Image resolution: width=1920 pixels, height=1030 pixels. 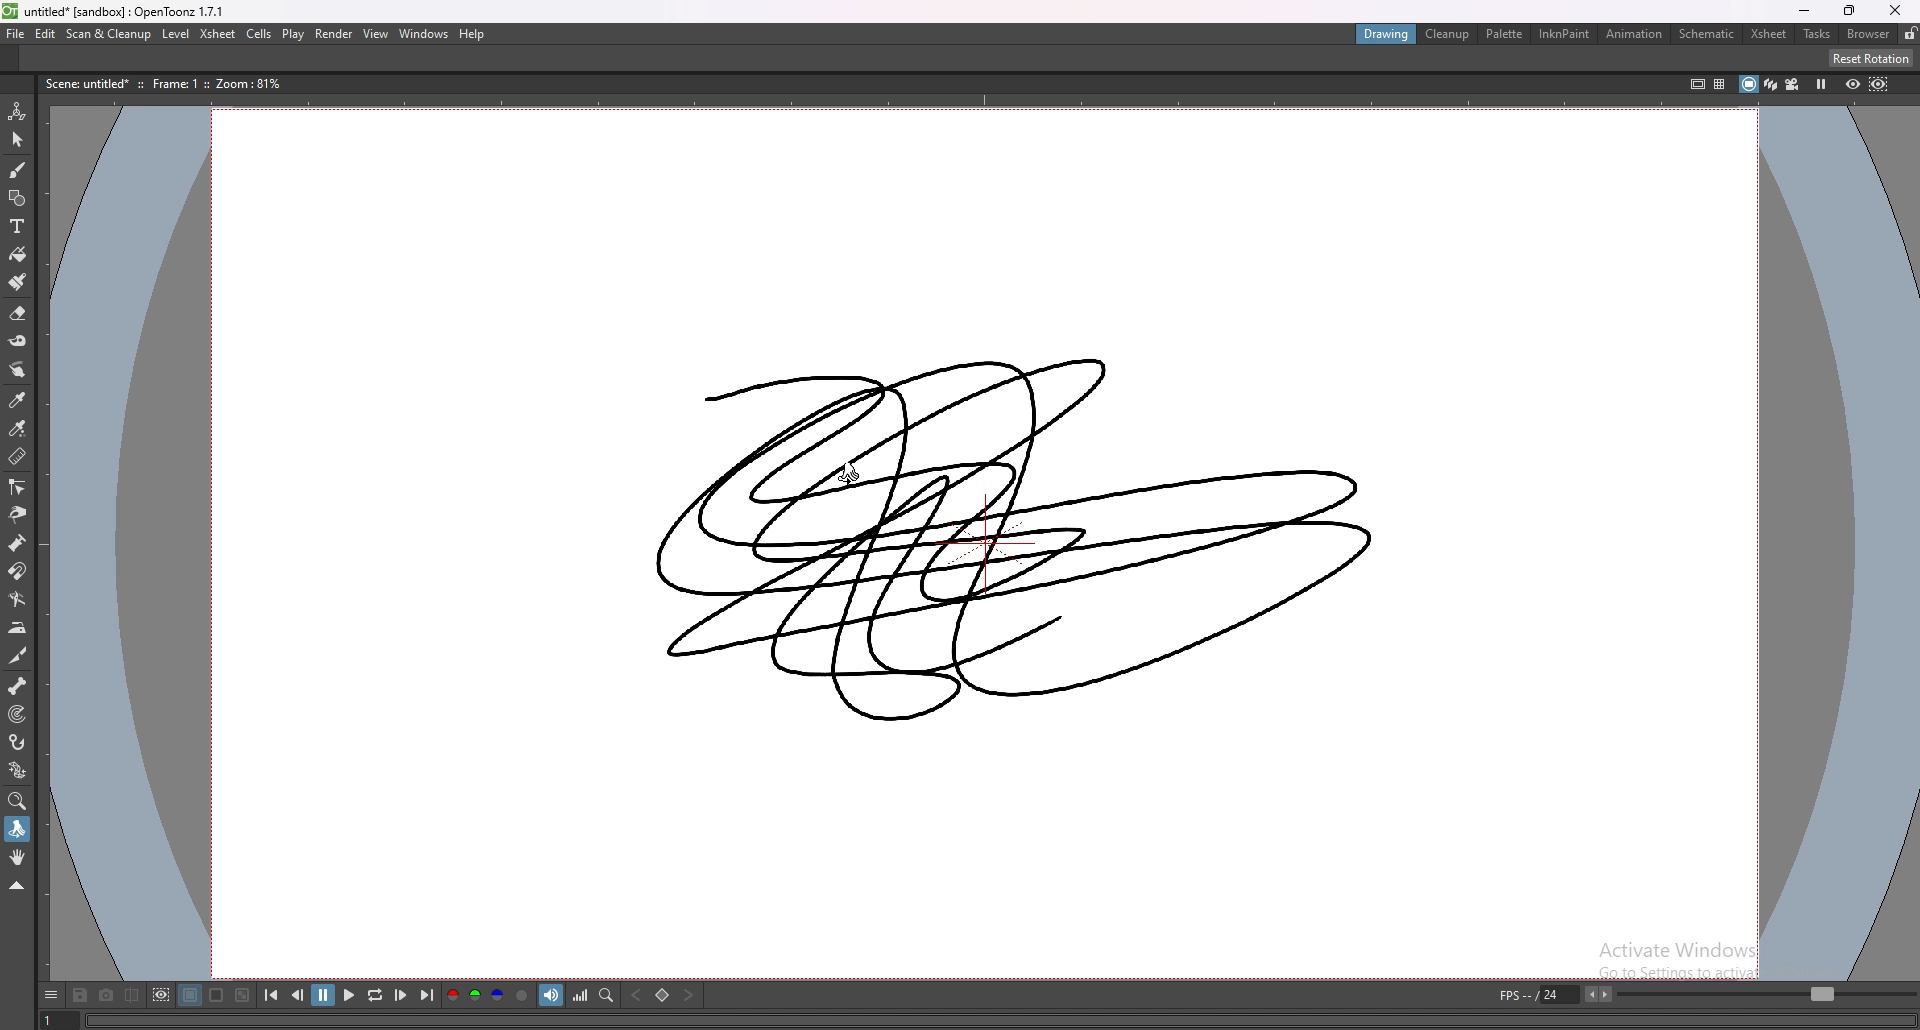 What do you see at coordinates (166, 84) in the screenshot?
I see `description` at bounding box center [166, 84].